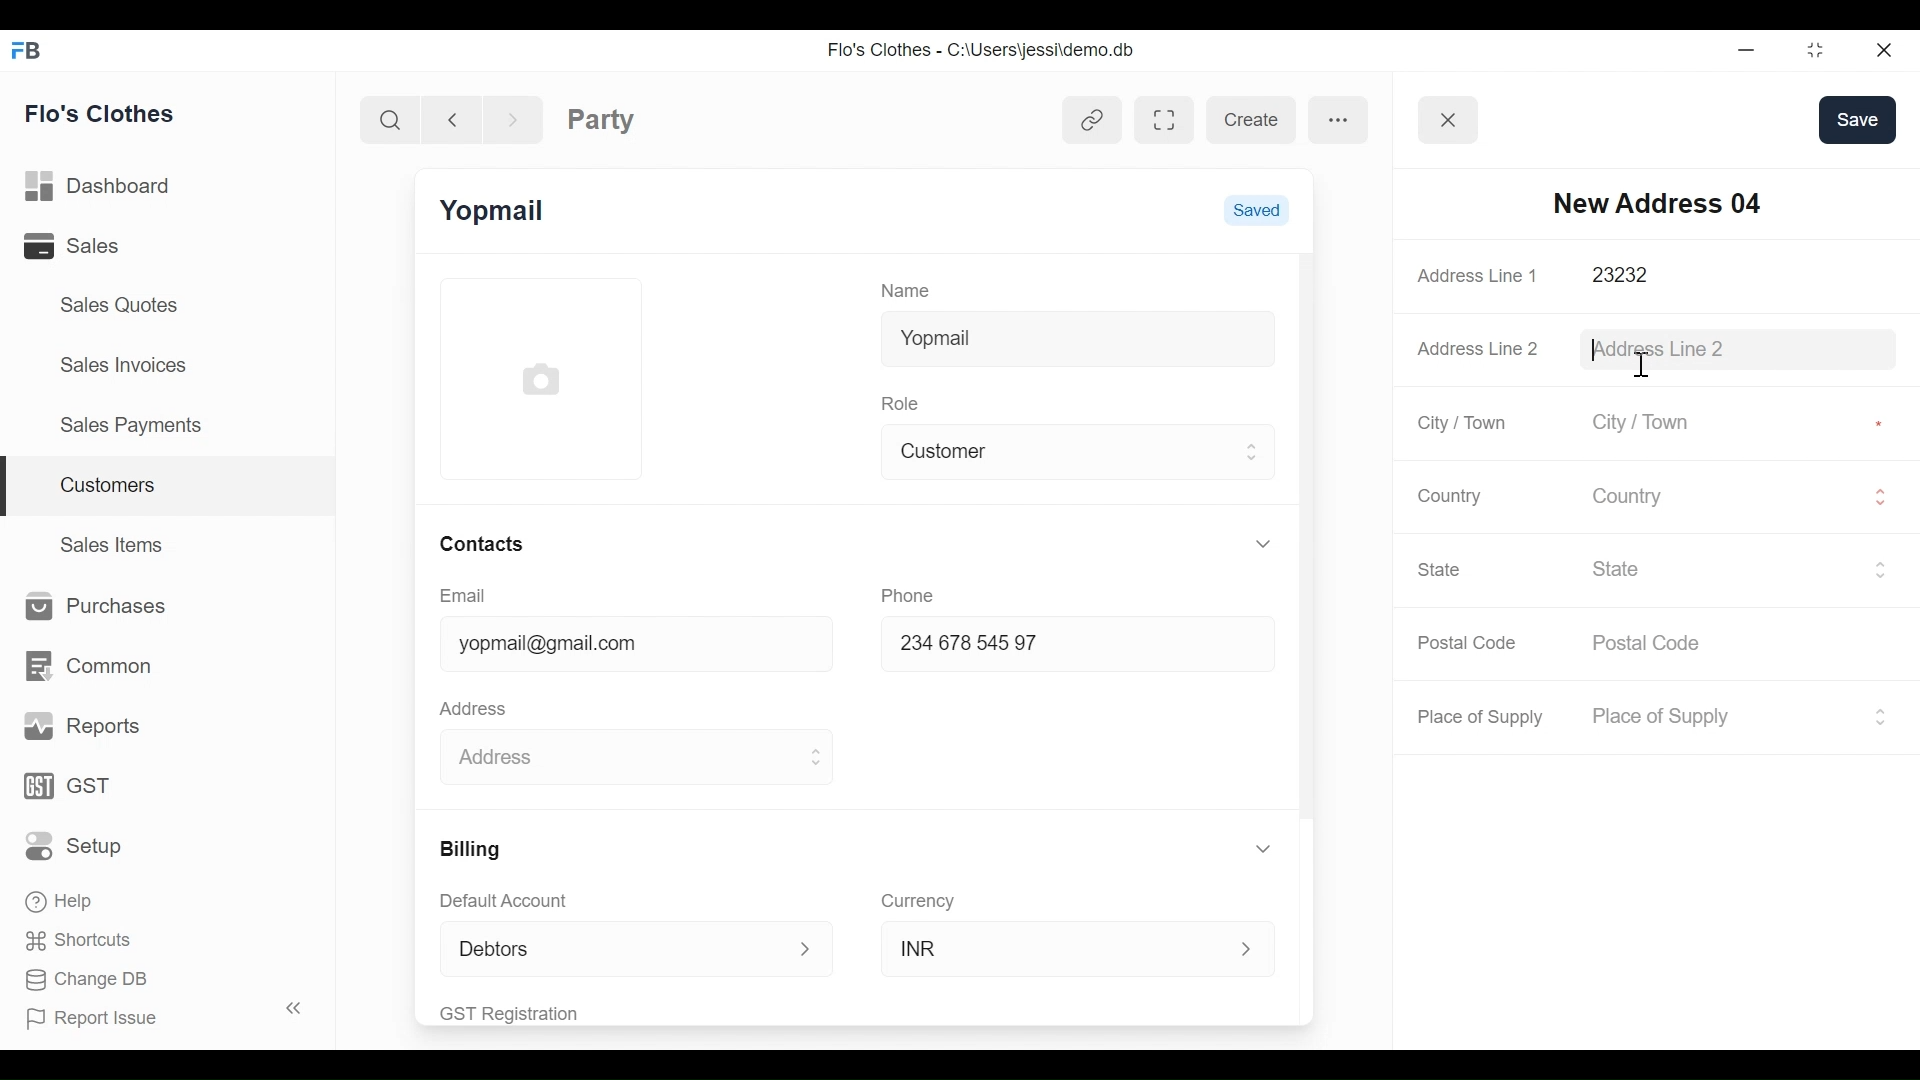 The height and width of the screenshot is (1080, 1920). Describe the element at coordinates (1809, 50) in the screenshot. I see `Restore` at that location.